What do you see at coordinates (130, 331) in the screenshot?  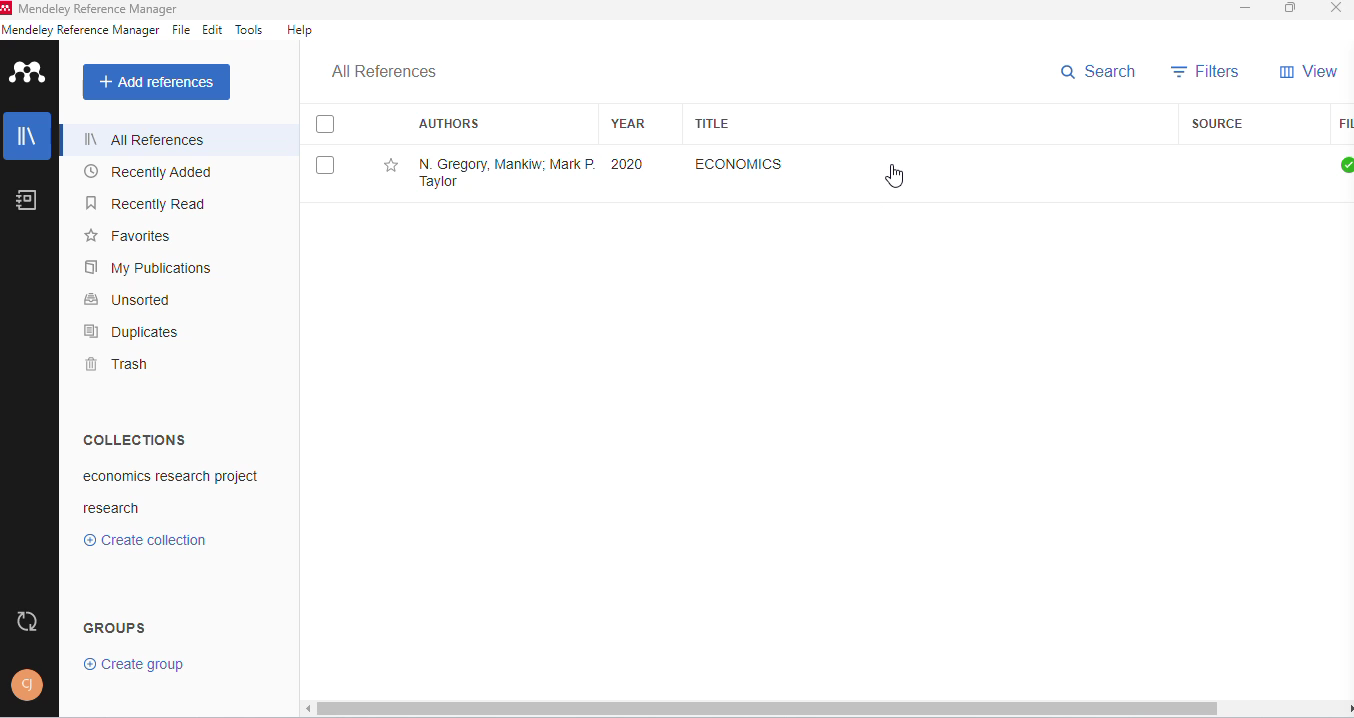 I see `duplicates` at bounding box center [130, 331].